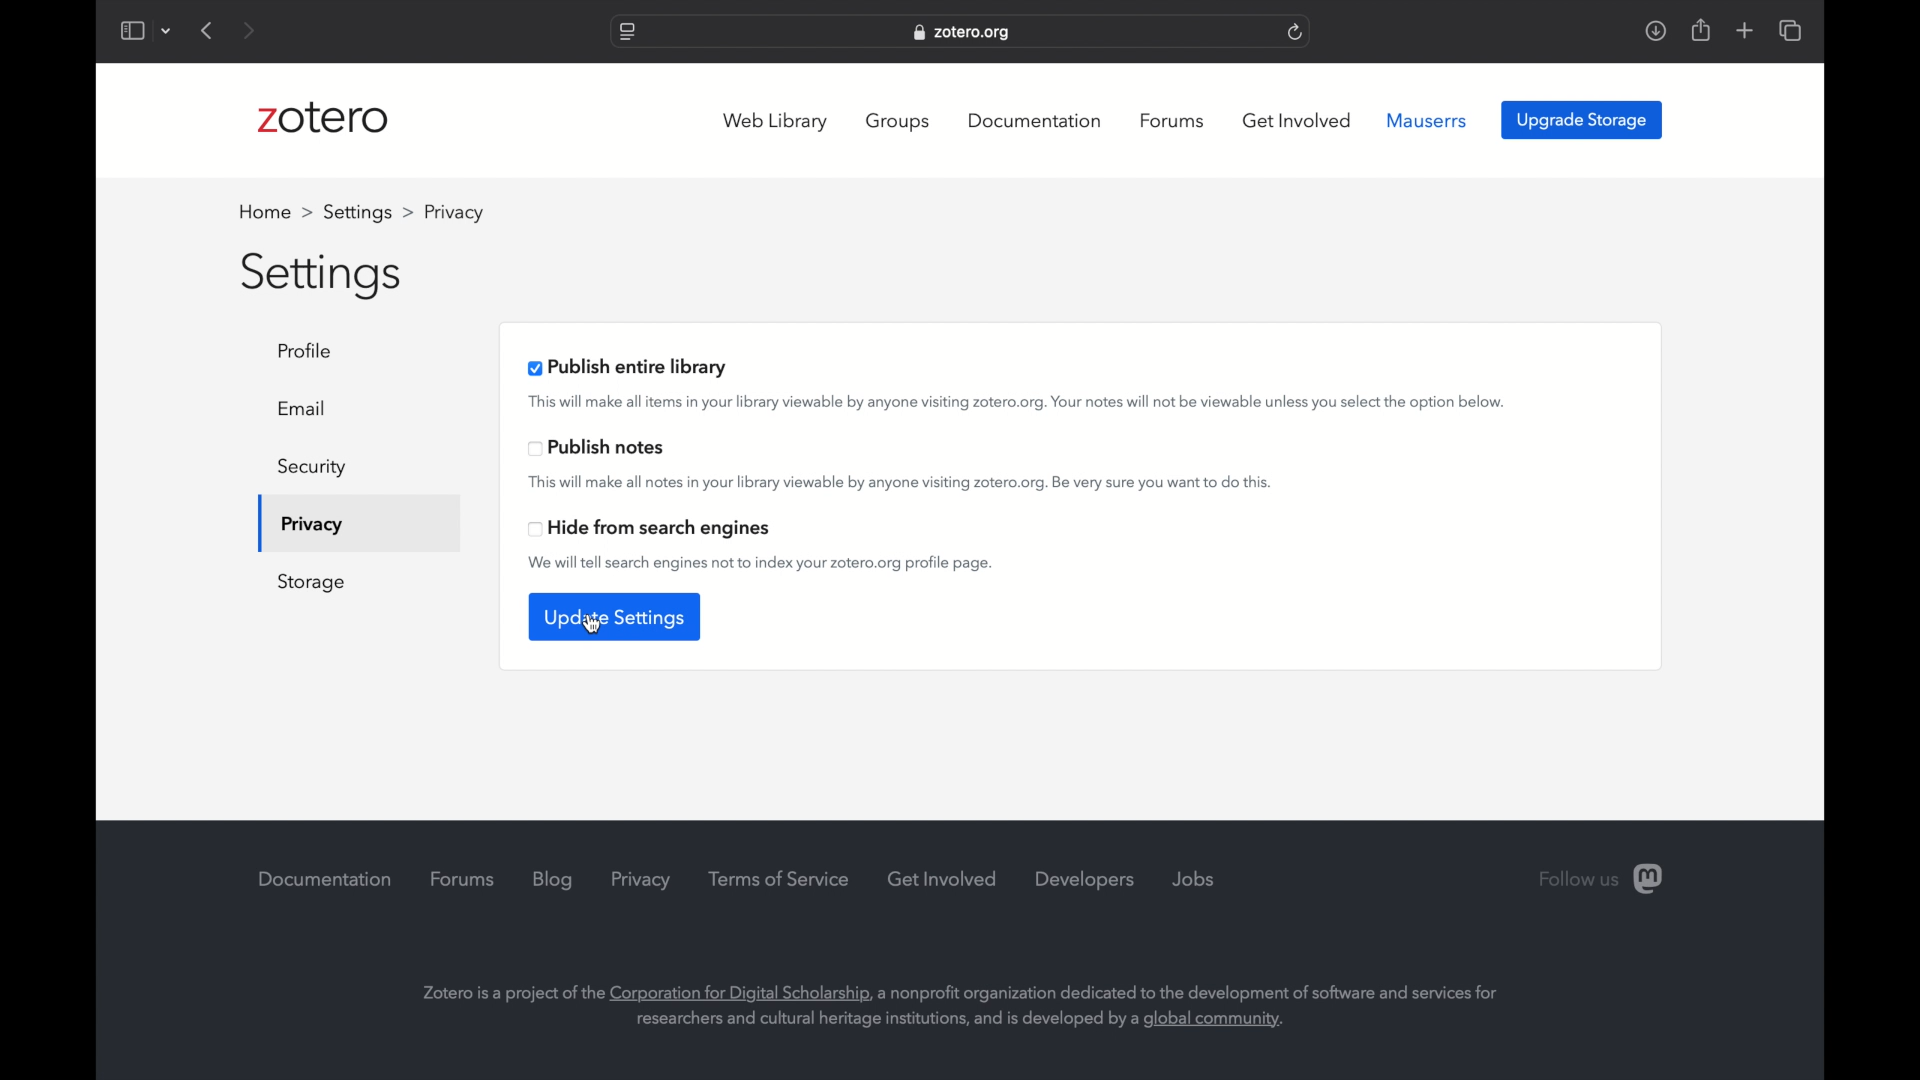  I want to click on jobs, so click(1194, 880).